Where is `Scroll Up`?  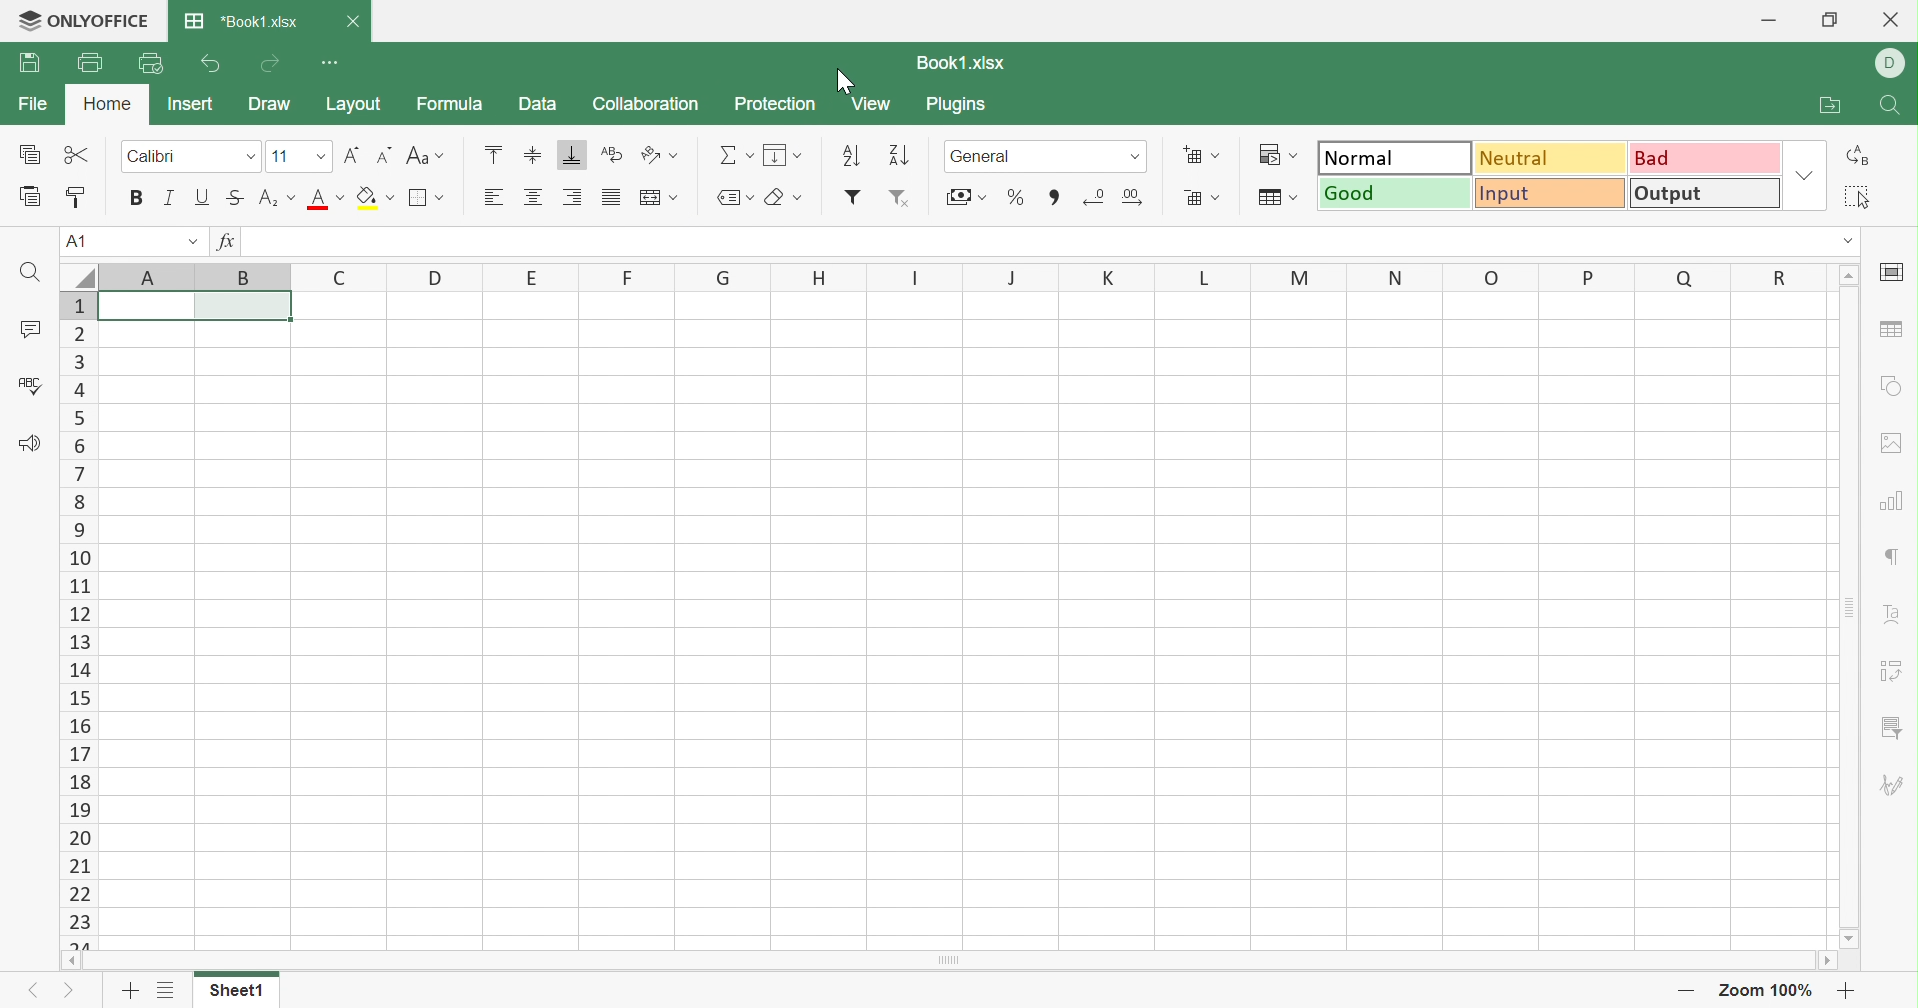
Scroll Up is located at coordinates (1849, 275).